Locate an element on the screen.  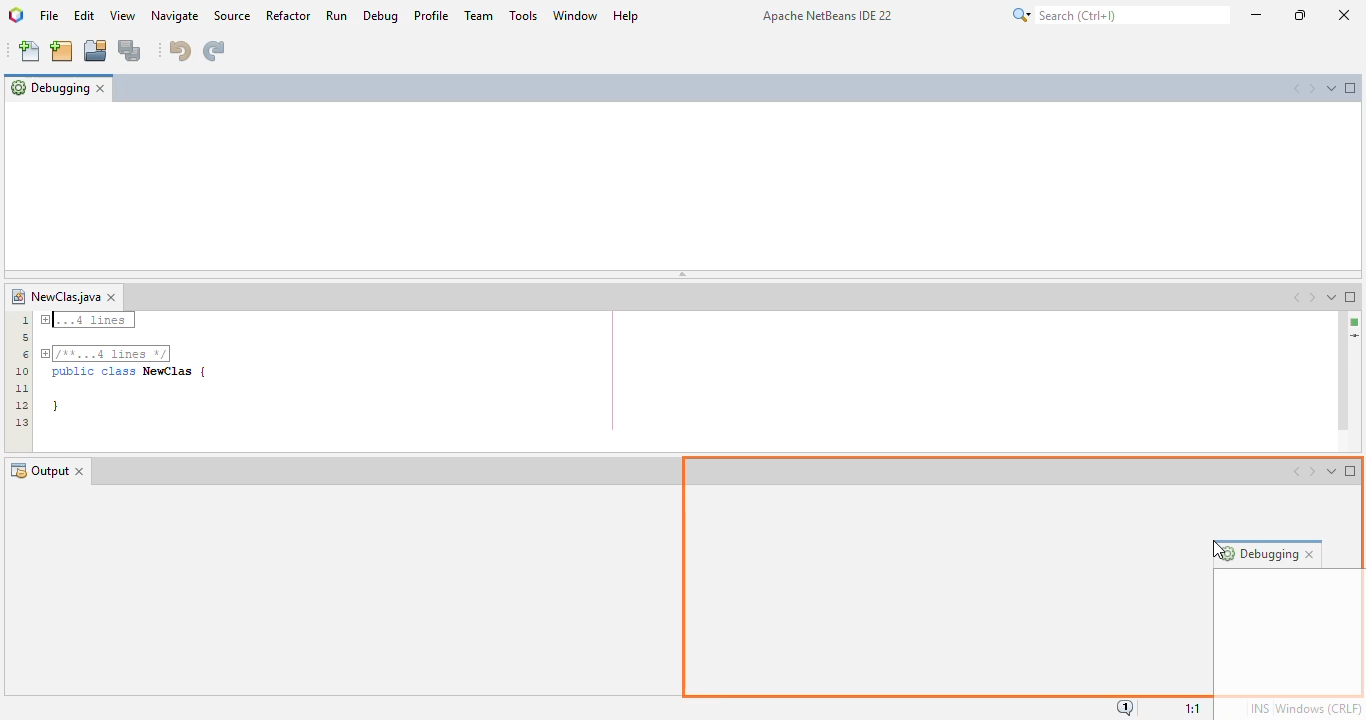
close window is located at coordinates (112, 297).